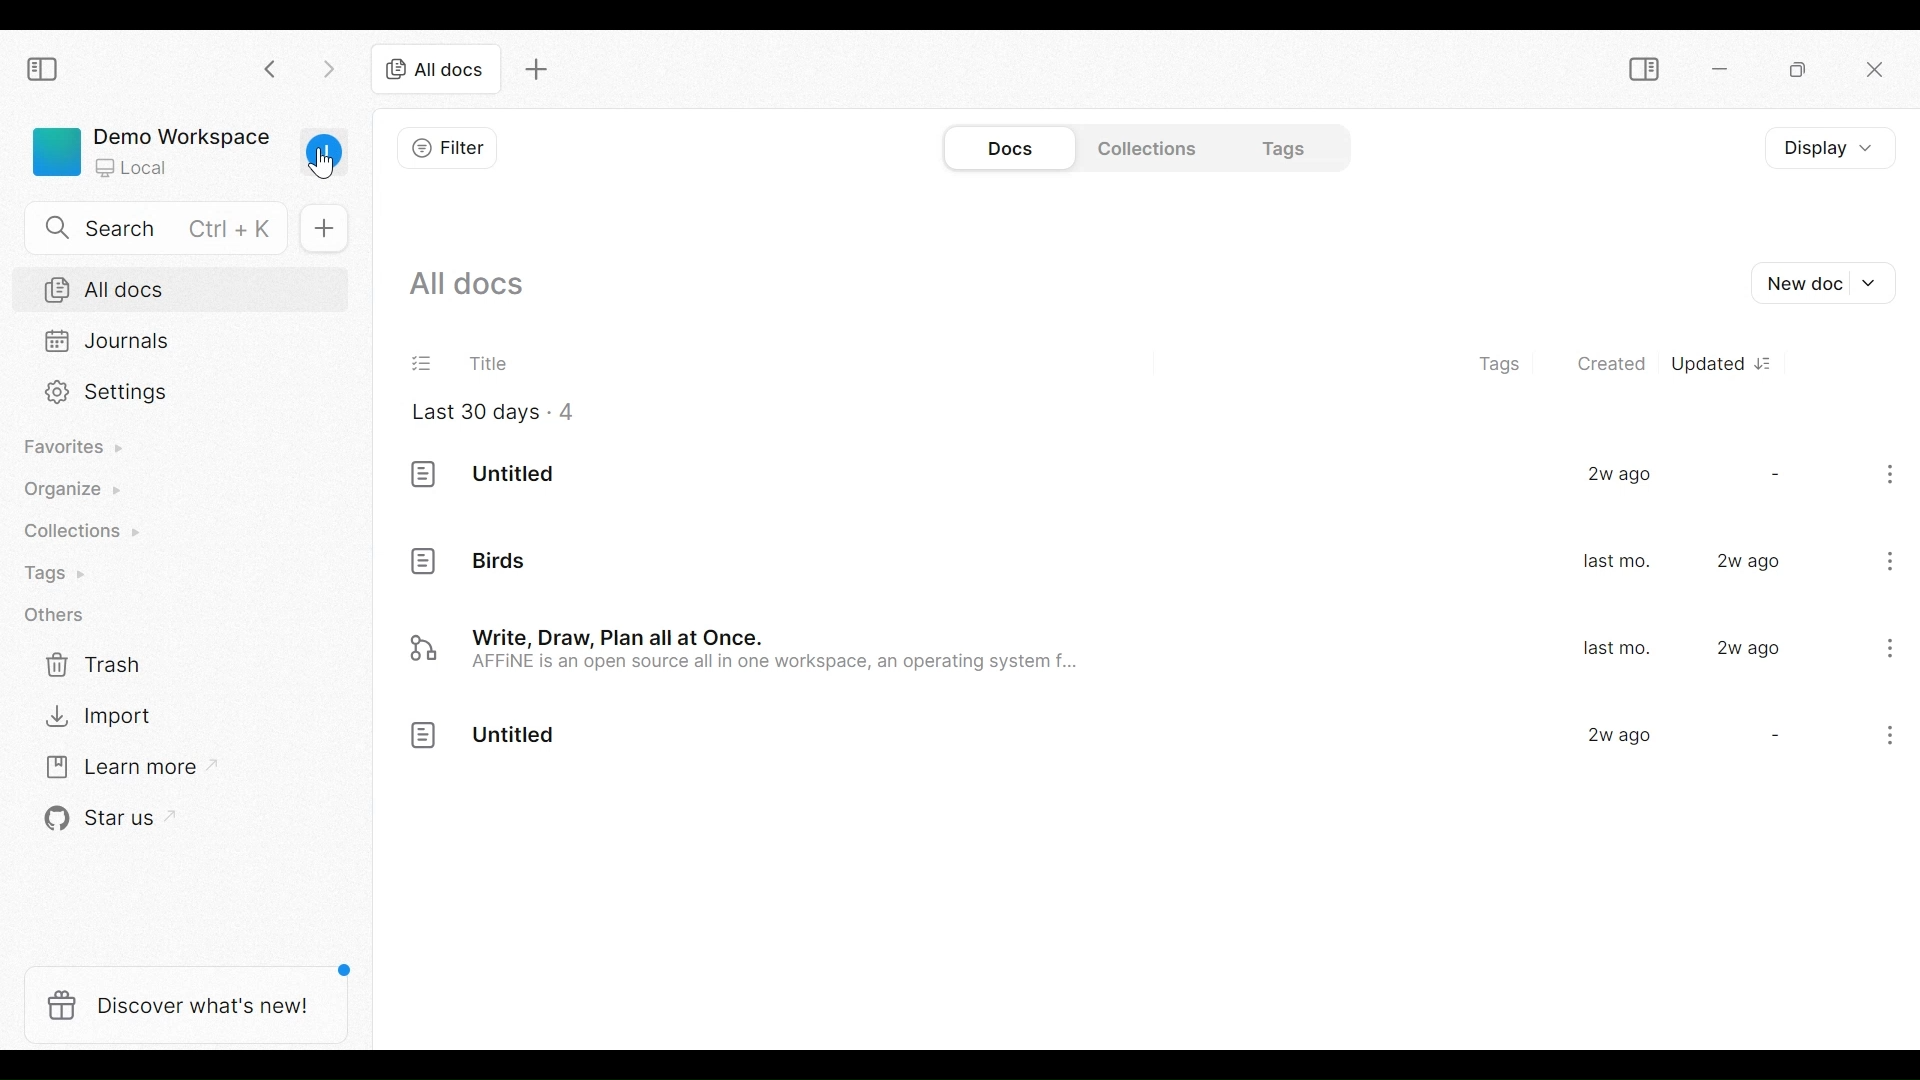  Describe the element at coordinates (183, 394) in the screenshot. I see `Settings` at that location.